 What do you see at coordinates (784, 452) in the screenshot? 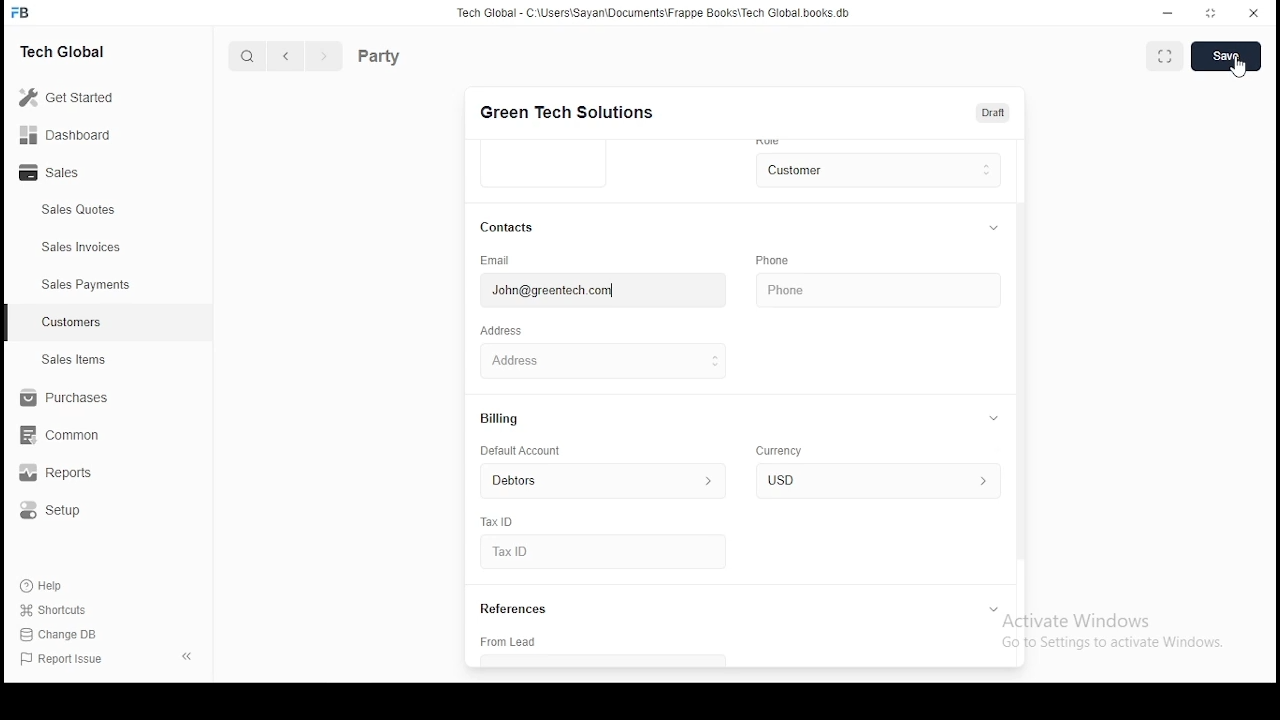
I see `currency` at bounding box center [784, 452].